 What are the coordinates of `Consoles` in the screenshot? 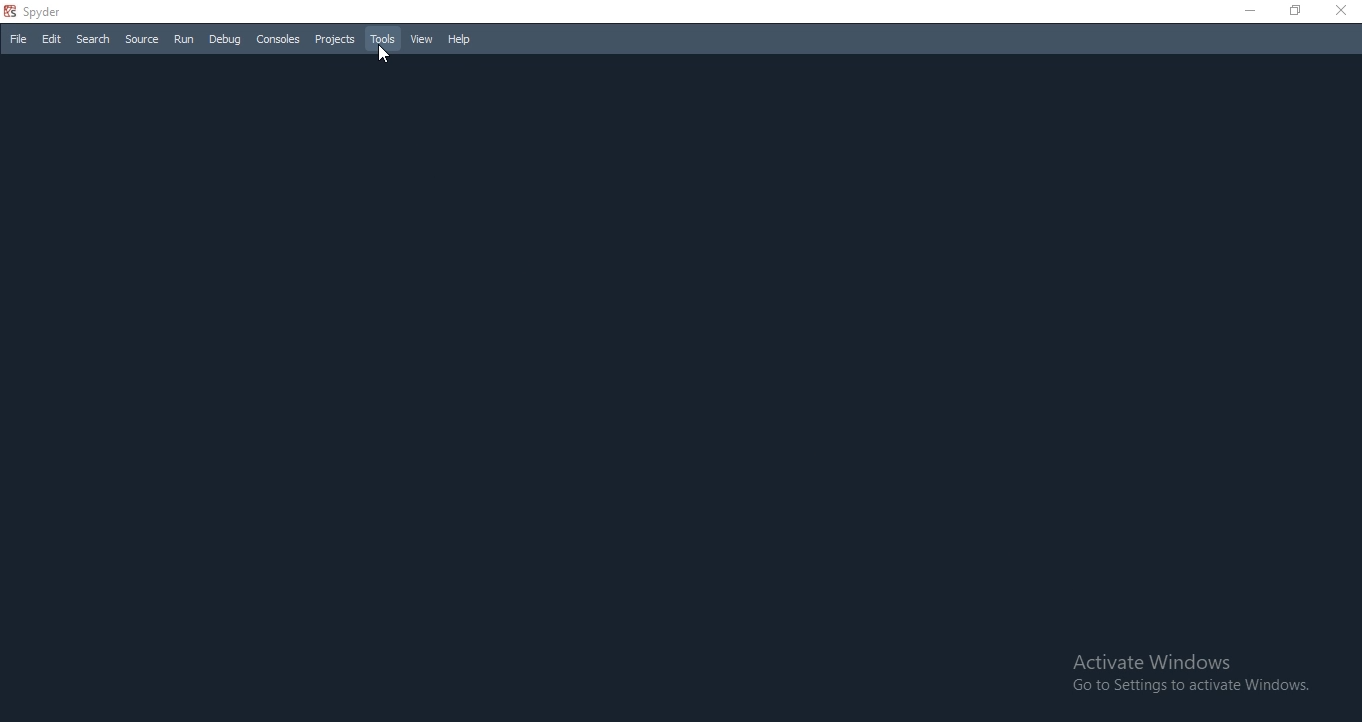 It's located at (278, 40).